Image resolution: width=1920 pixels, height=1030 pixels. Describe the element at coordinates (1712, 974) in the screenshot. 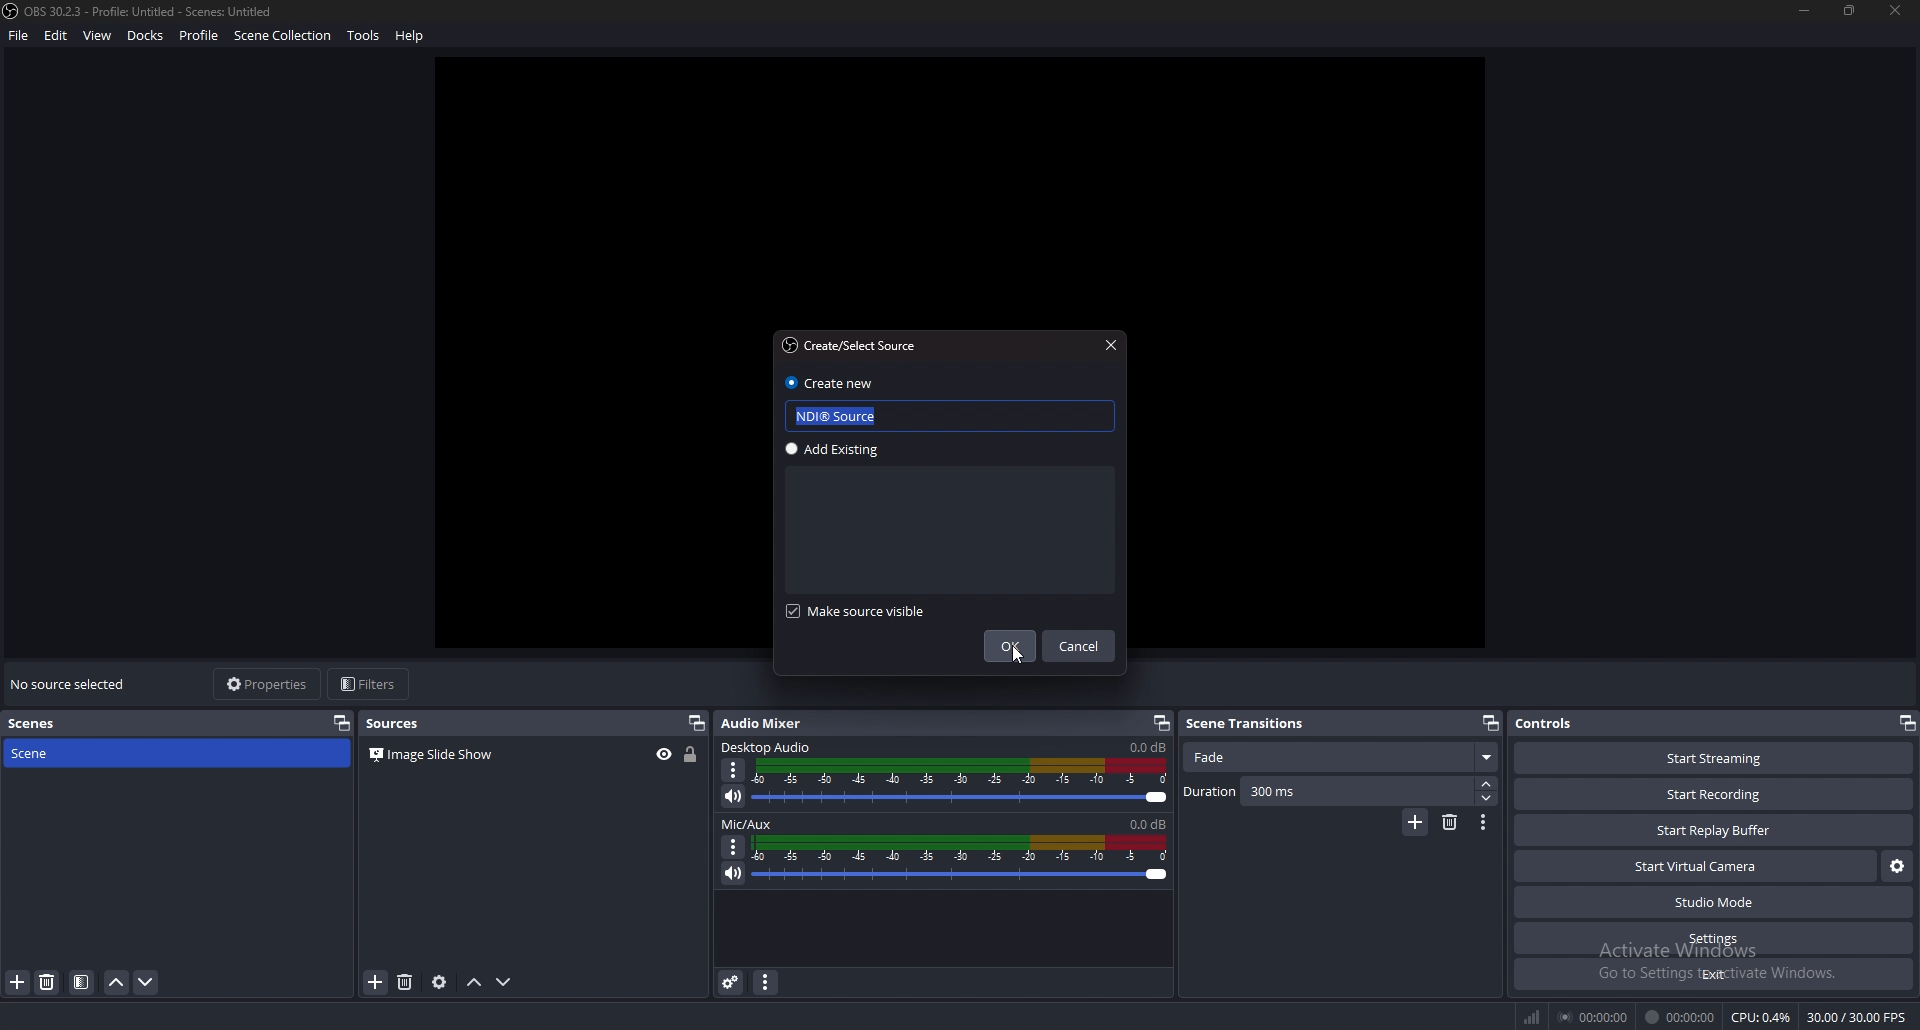

I see `exit` at that location.